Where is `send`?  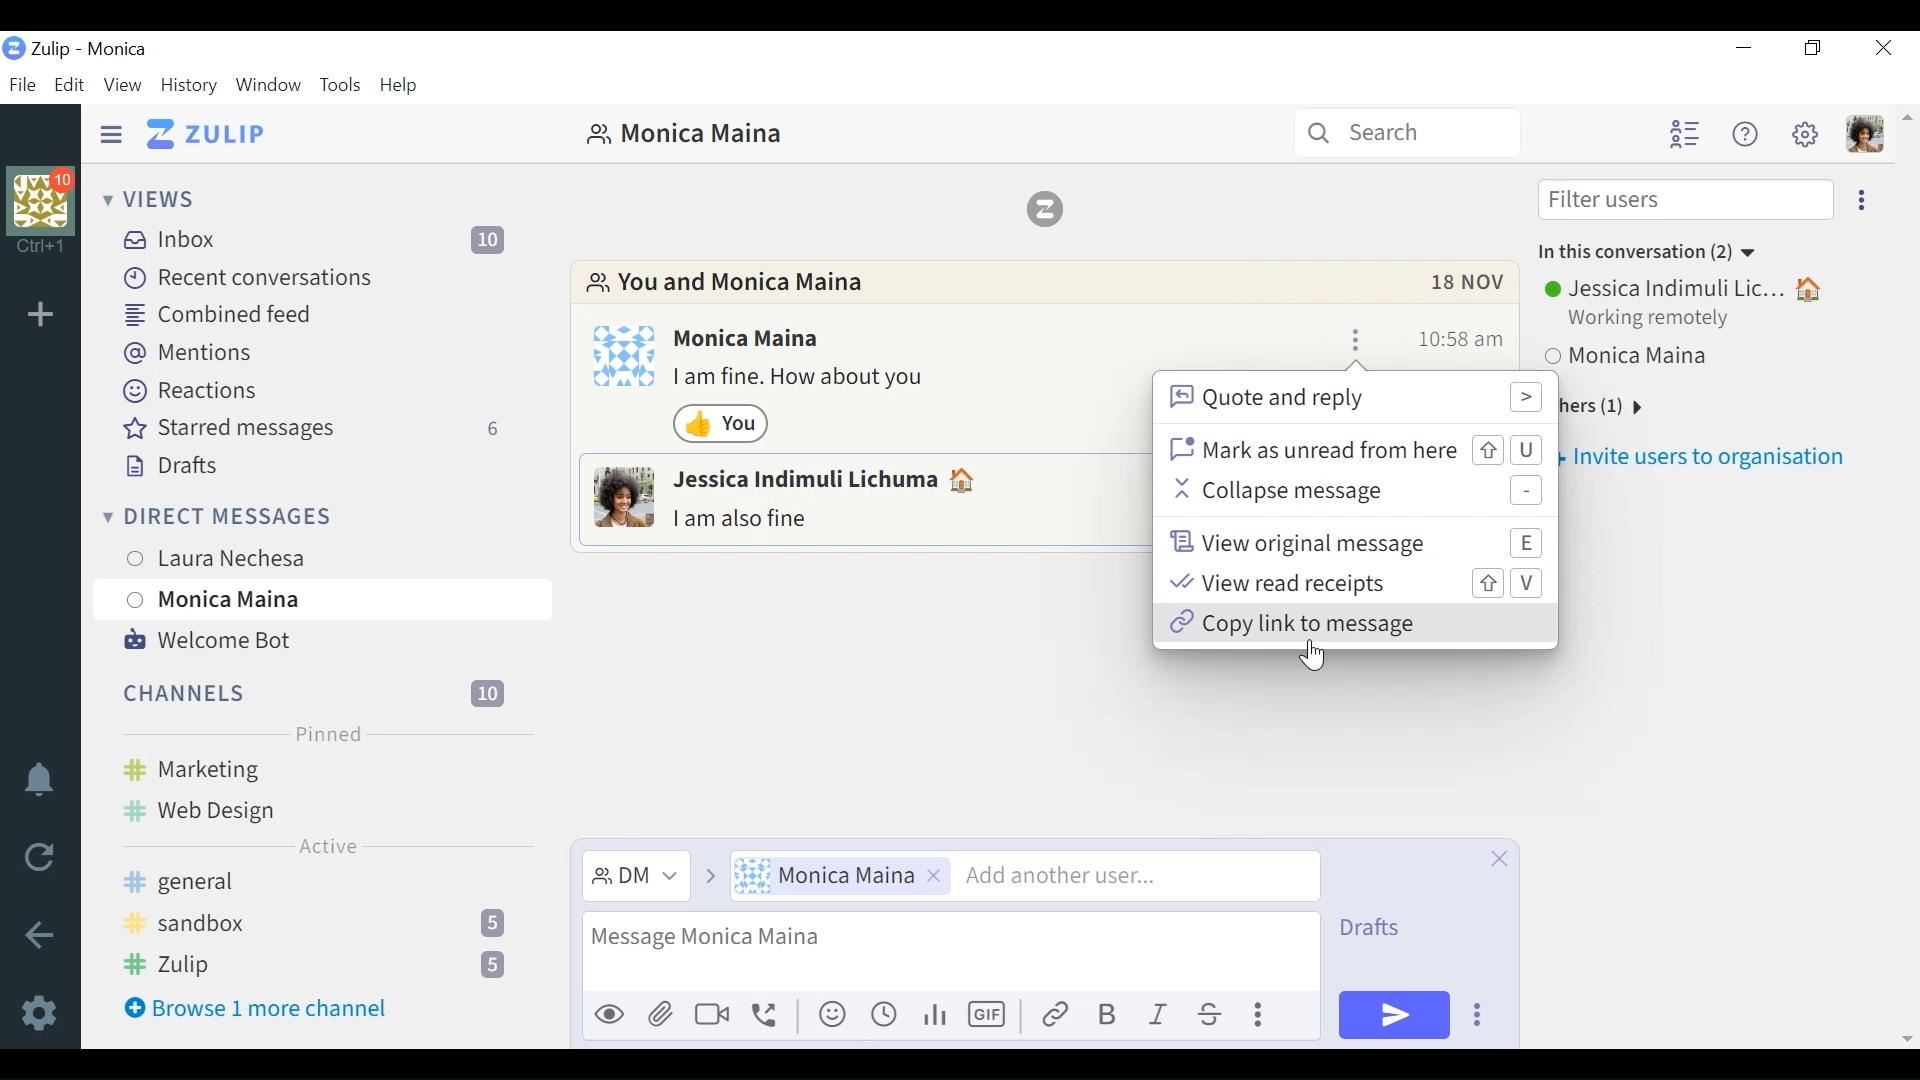
send is located at coordinates (1395, 1016).